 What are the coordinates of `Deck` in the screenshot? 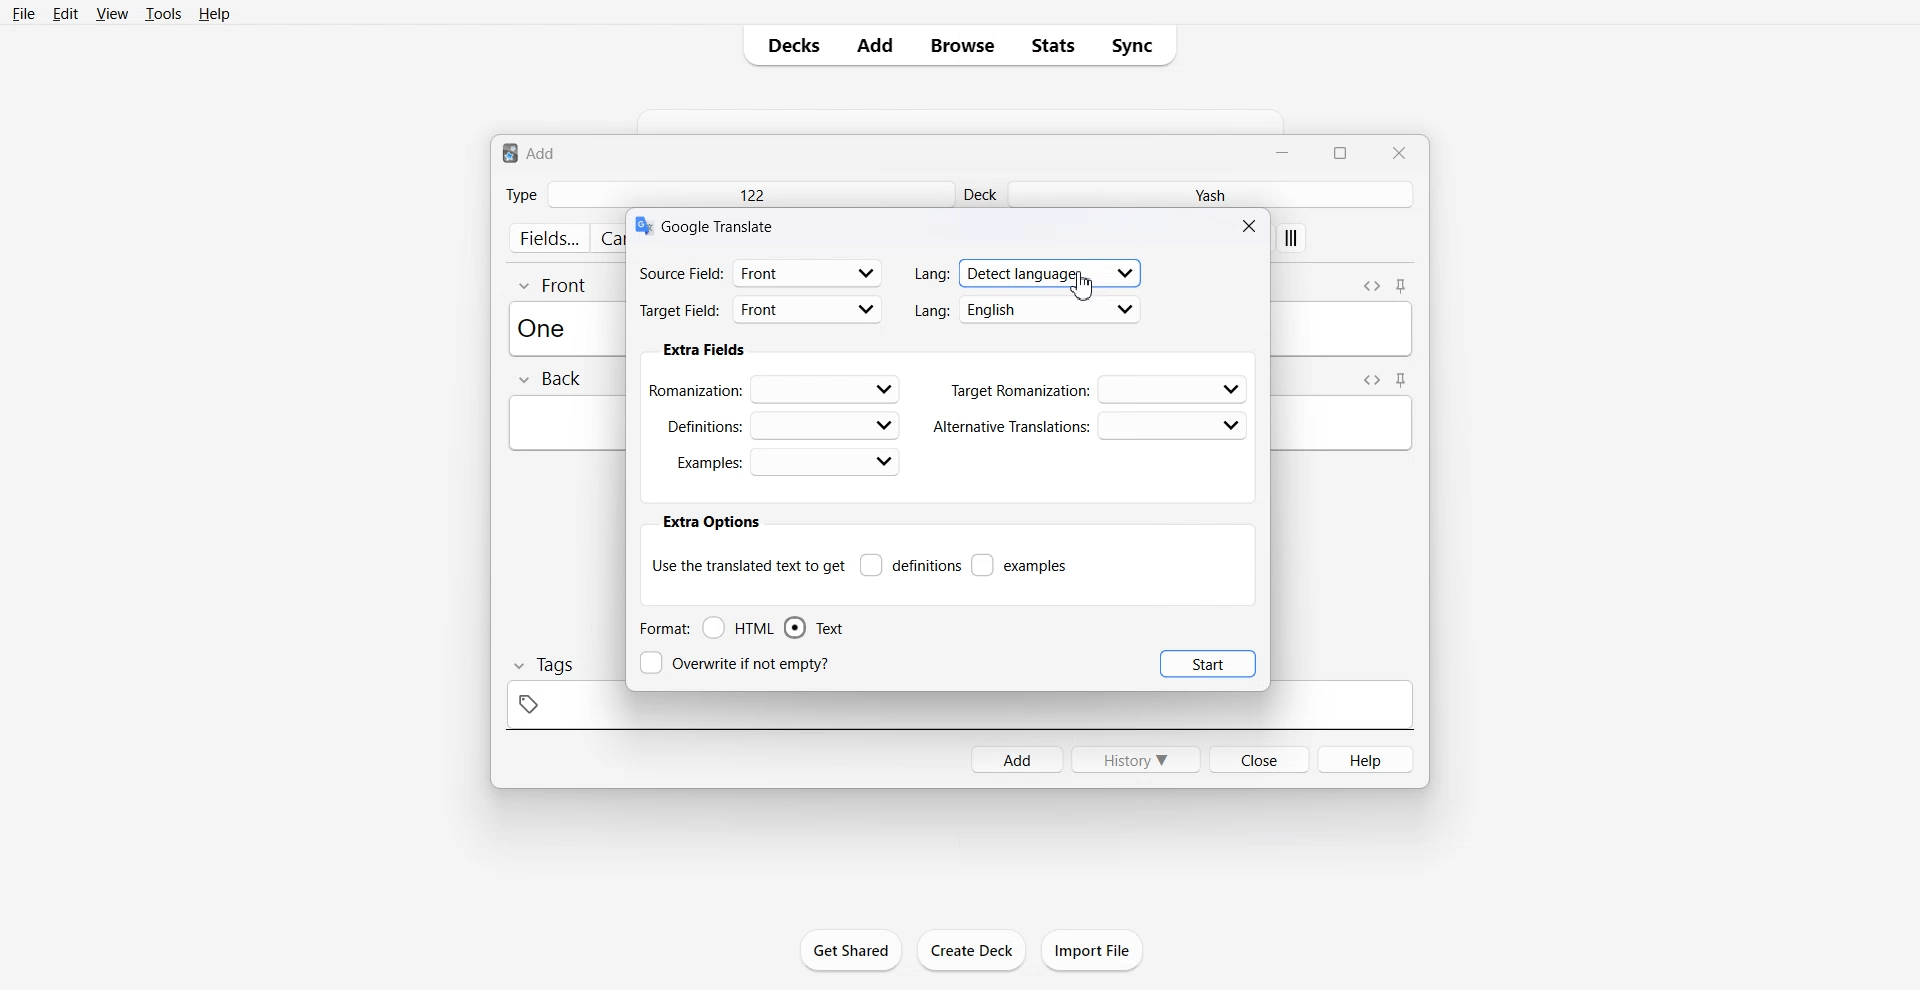 It's located at (983, 194).